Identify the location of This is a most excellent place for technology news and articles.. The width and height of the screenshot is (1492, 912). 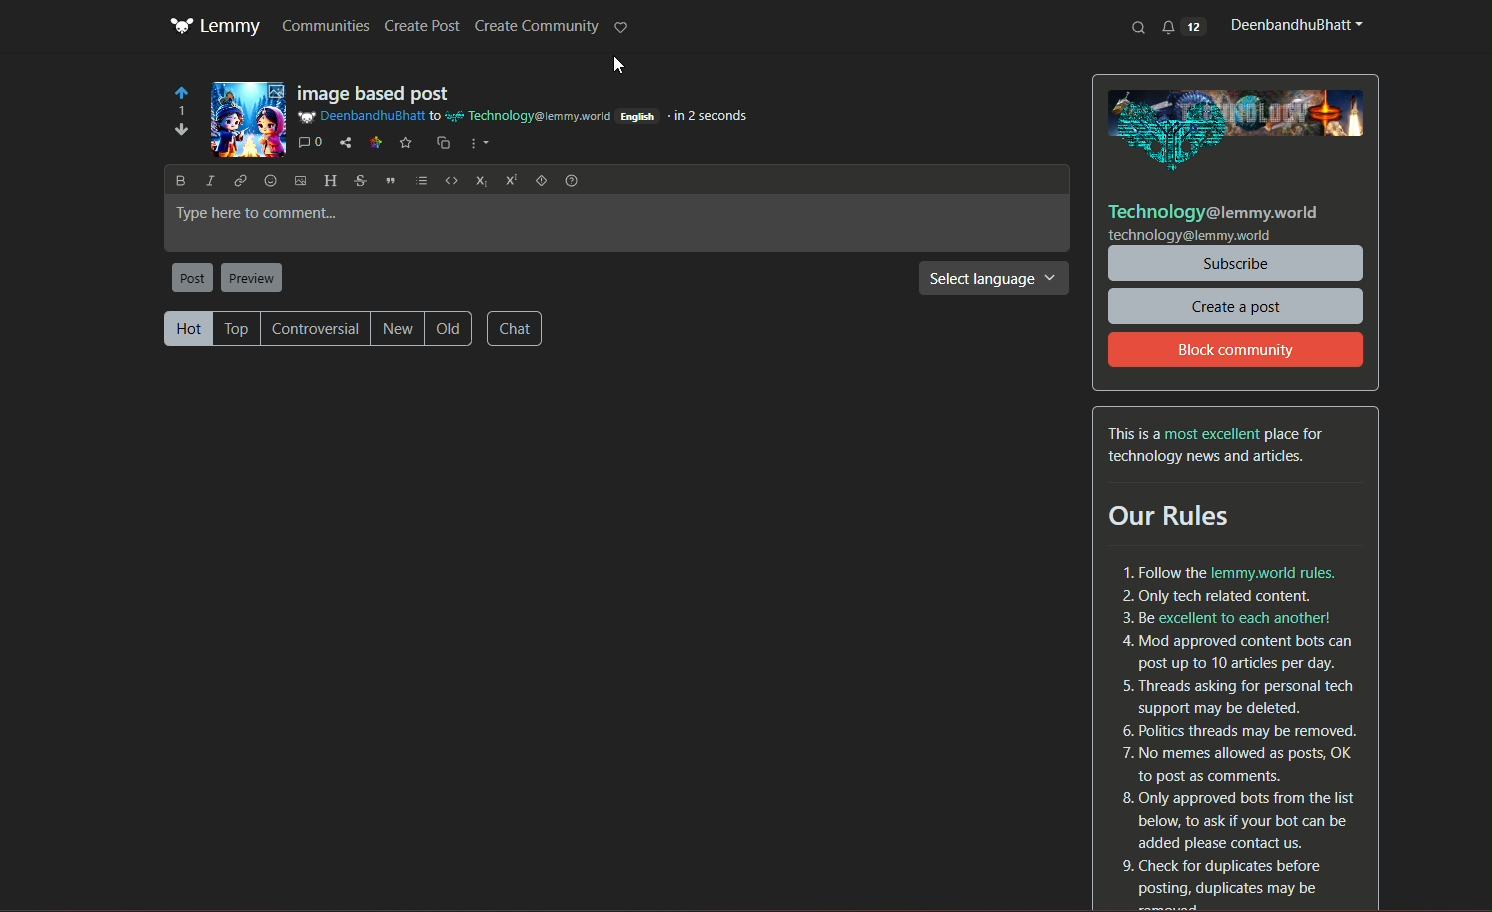
(1219, 445).